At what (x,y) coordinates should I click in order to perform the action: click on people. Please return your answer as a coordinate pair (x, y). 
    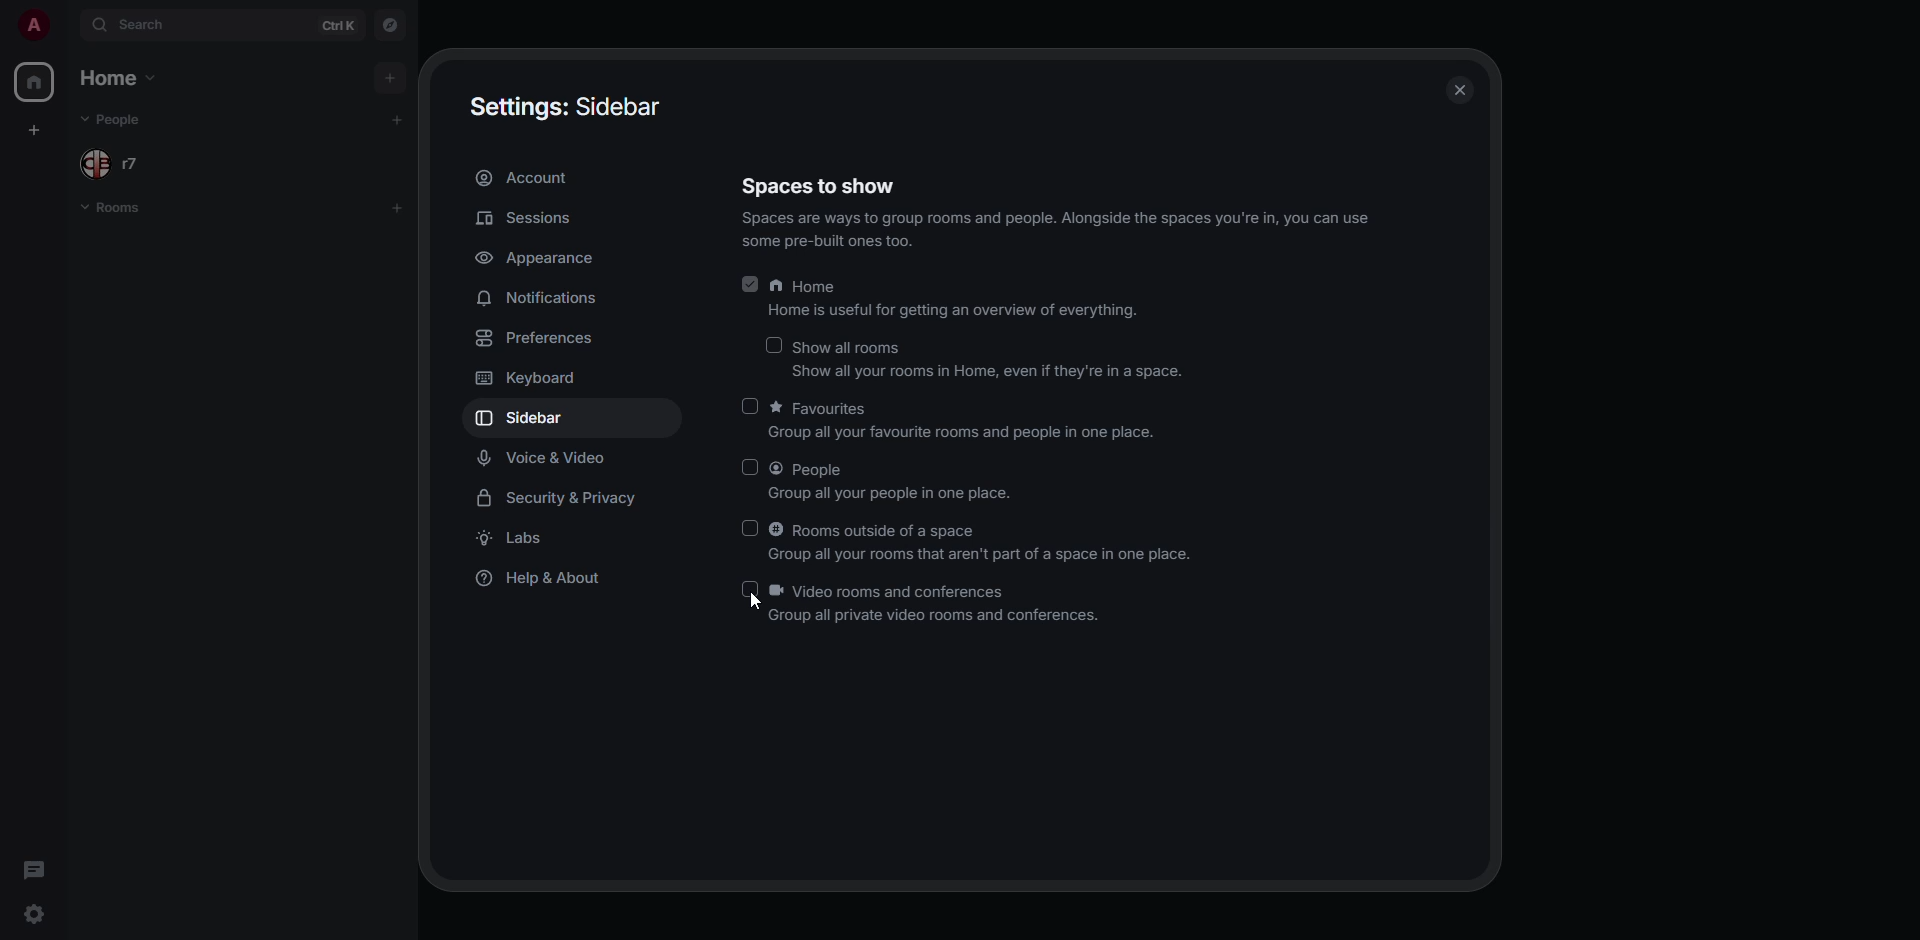
    Looking at the image, I should click on (111, 162).